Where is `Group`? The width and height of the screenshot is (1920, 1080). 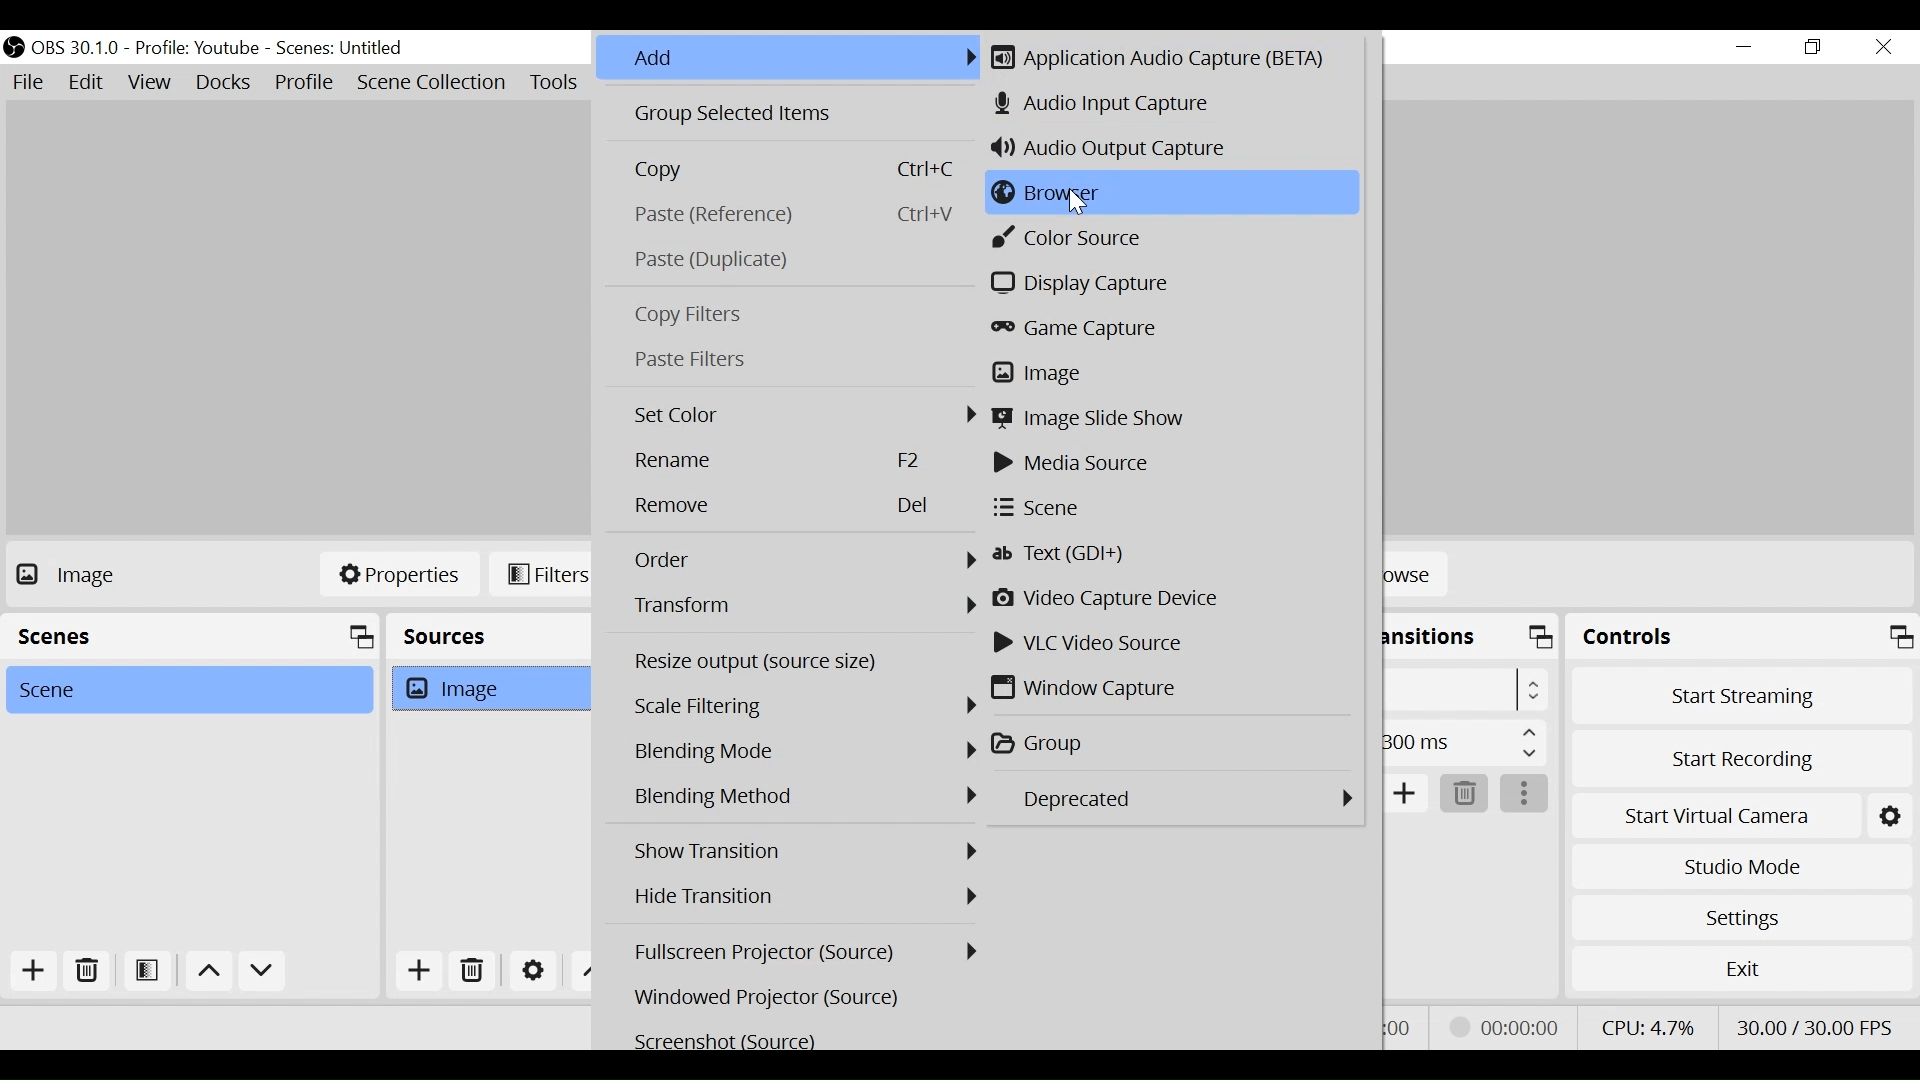 Group is located at coordinates (1180, 745).